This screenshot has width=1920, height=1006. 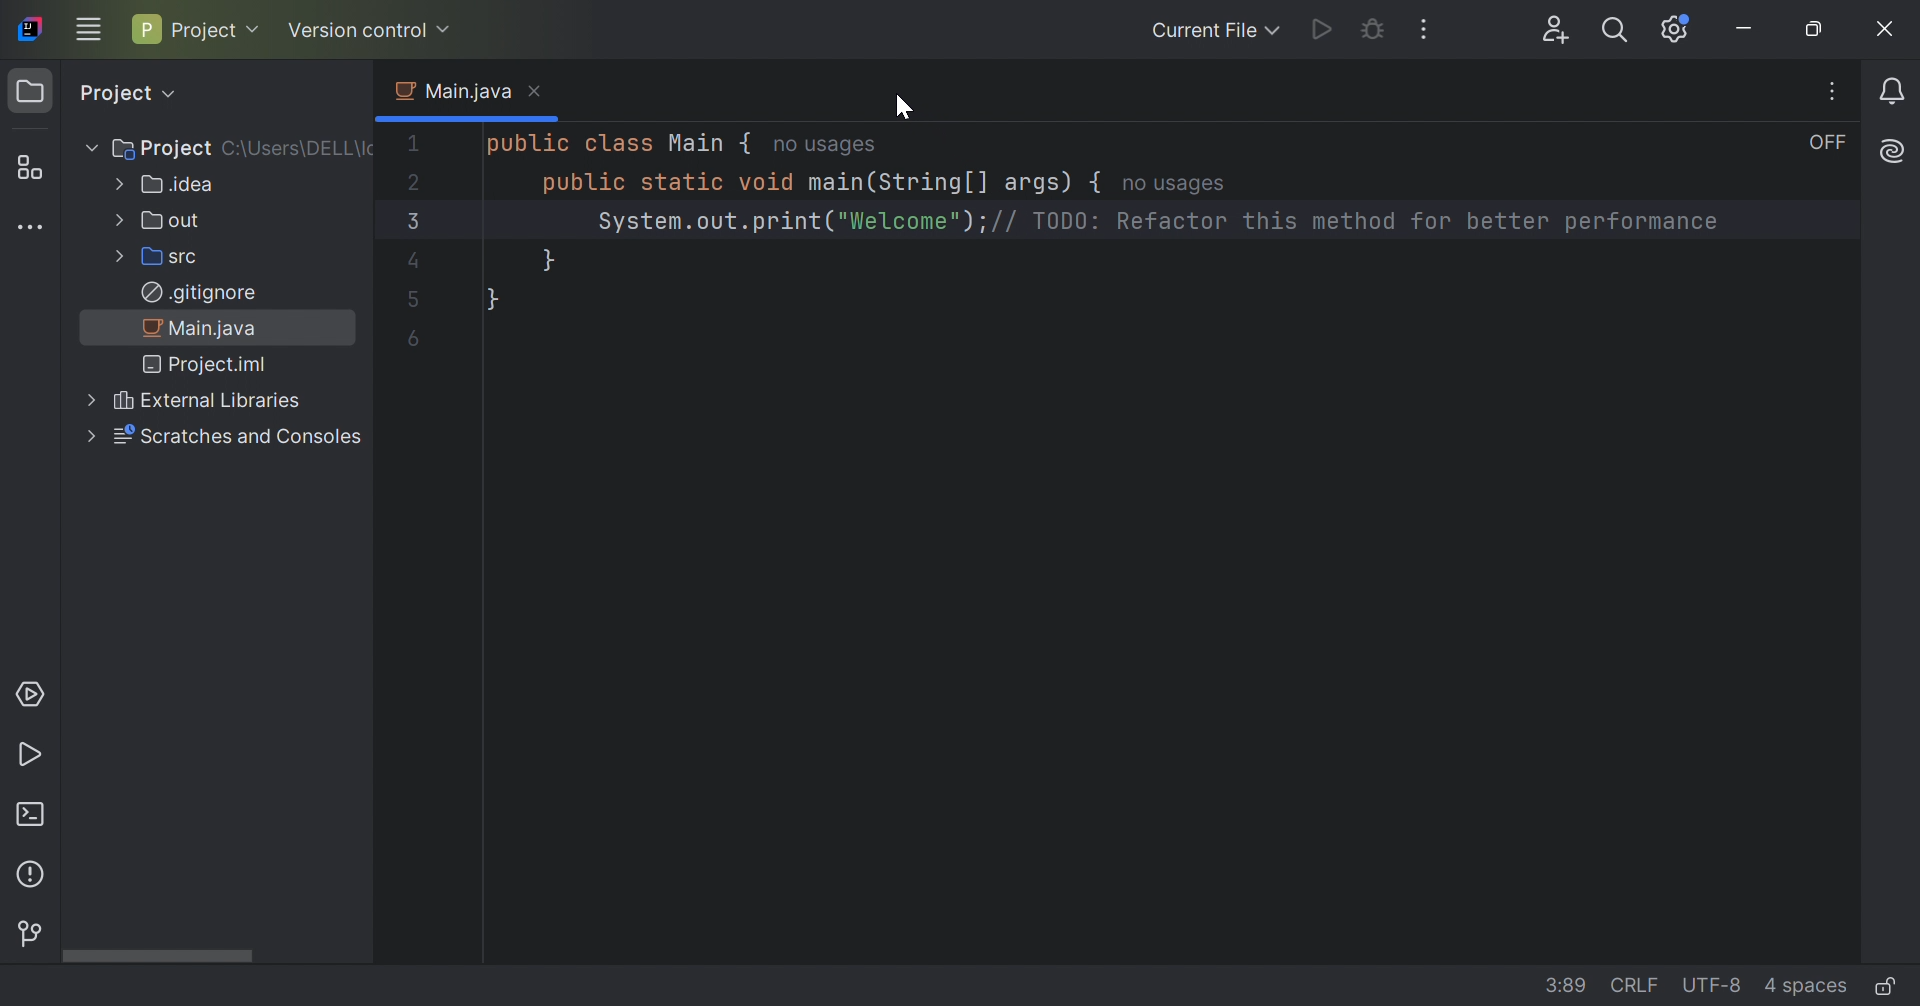 What do you see at coordinates (155, 259) in the screenshot?
I see `Src` at bounding box center [155, 259].